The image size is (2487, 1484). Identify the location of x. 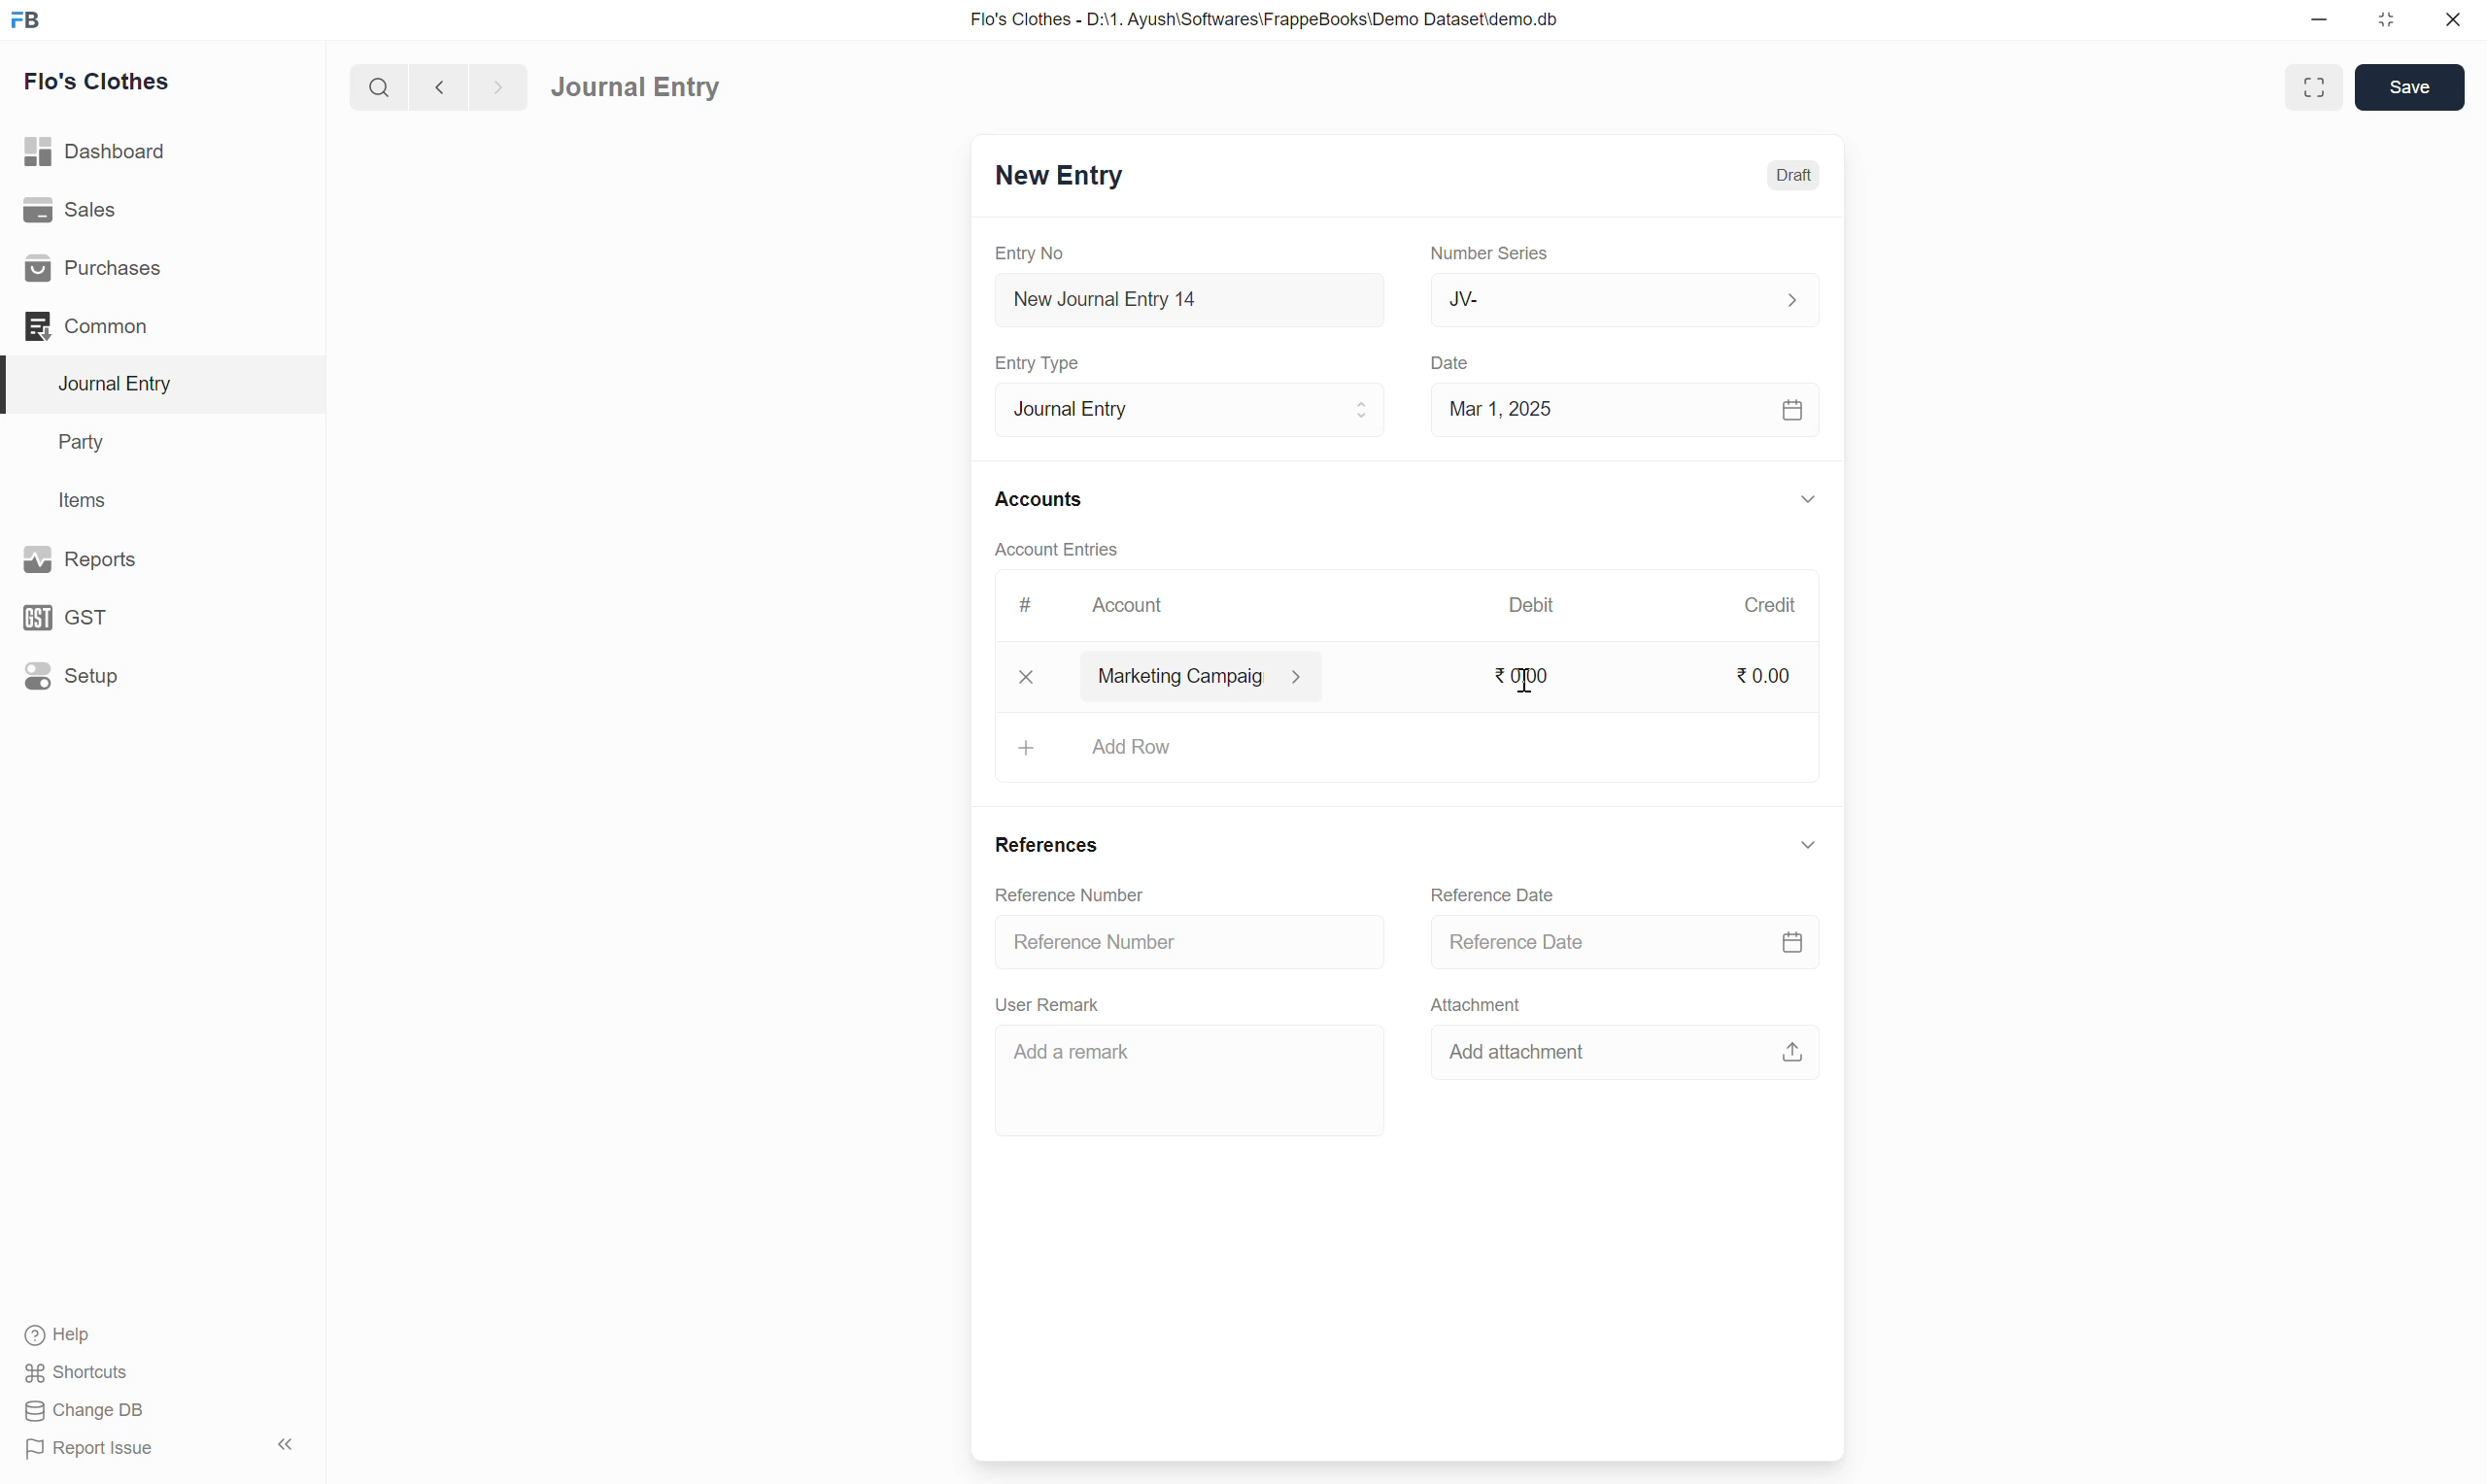
(1028, 676).